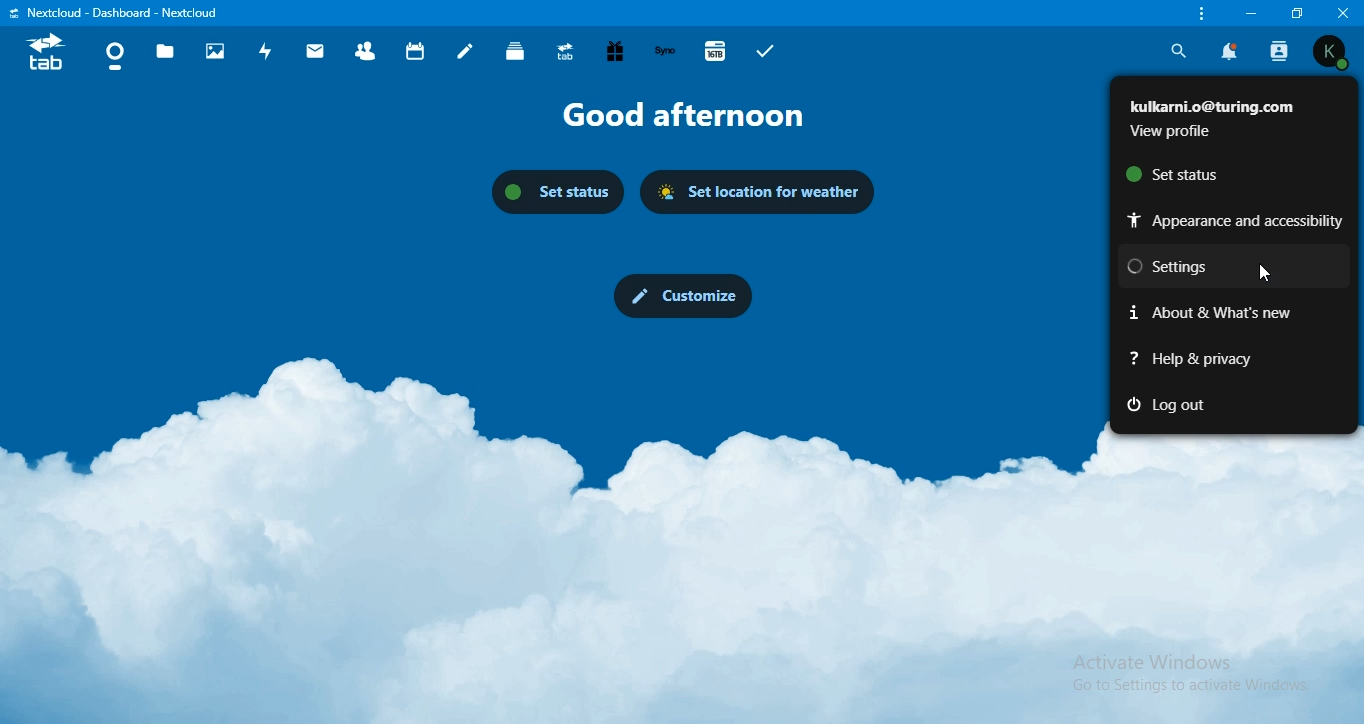  What do you see at coordinates (1230, 51) in the screenshot?
I see `notification` at bounding box center [1230, 51].